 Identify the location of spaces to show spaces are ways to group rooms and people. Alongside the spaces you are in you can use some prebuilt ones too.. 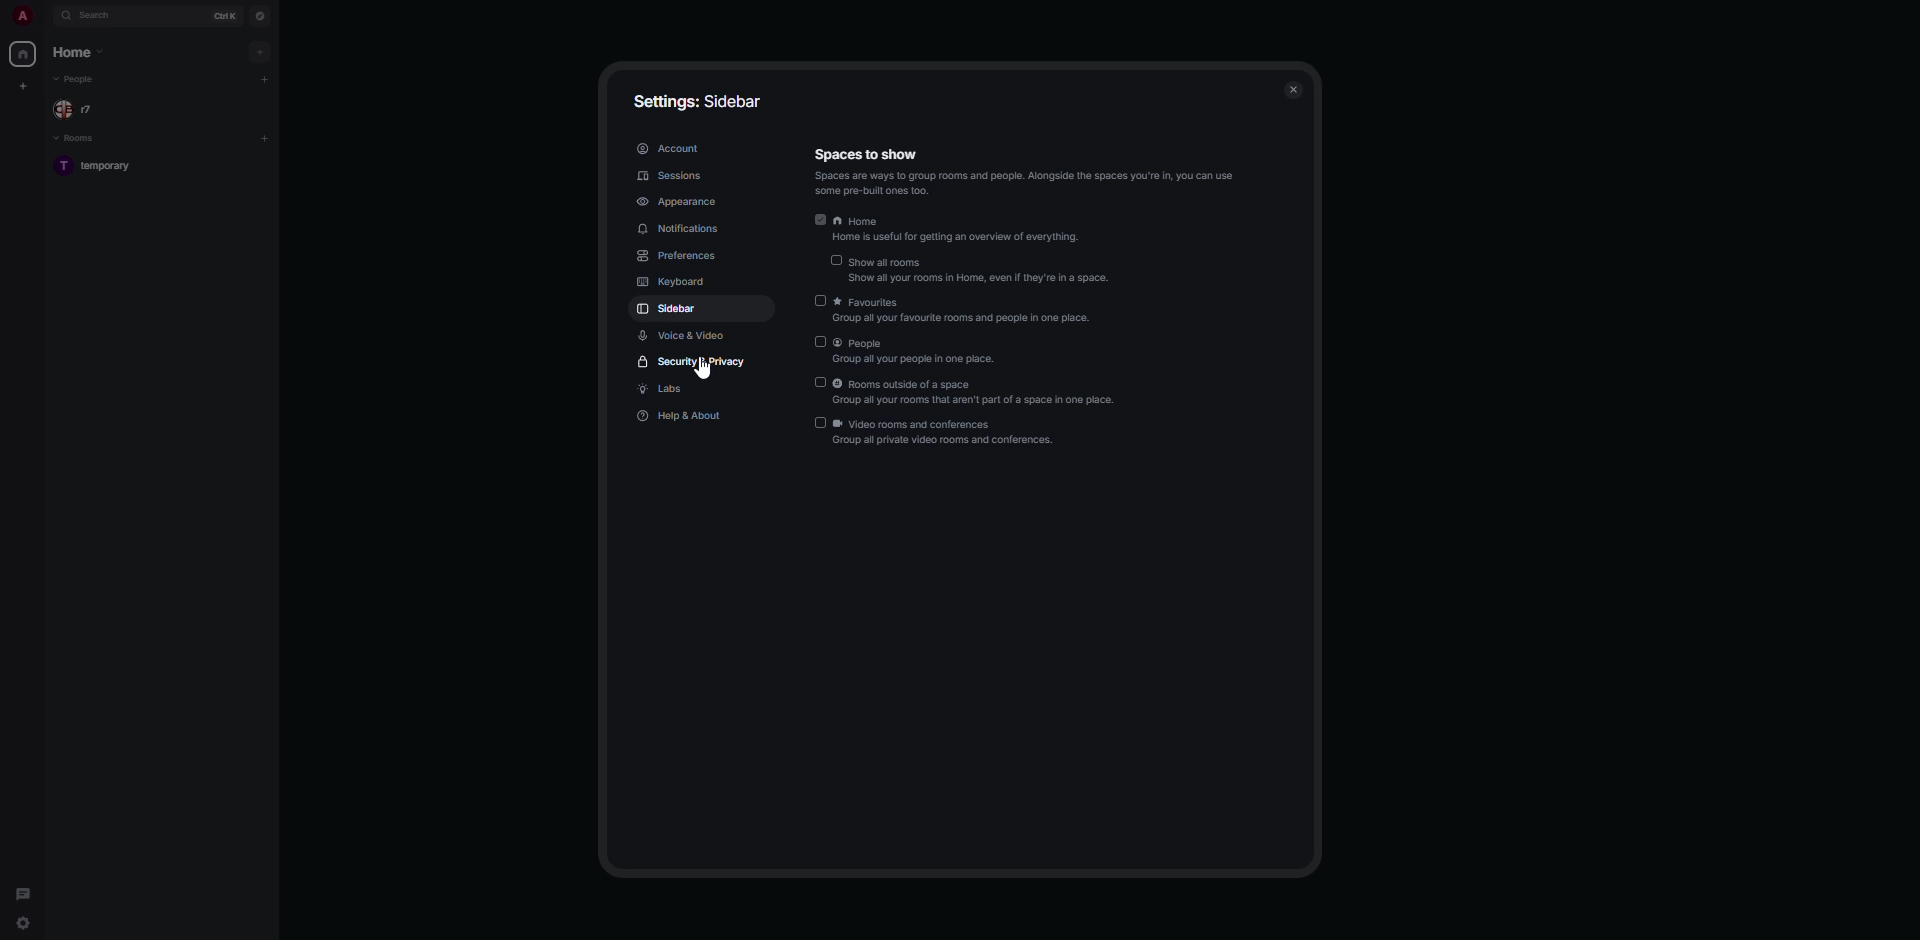
(1030, 169).